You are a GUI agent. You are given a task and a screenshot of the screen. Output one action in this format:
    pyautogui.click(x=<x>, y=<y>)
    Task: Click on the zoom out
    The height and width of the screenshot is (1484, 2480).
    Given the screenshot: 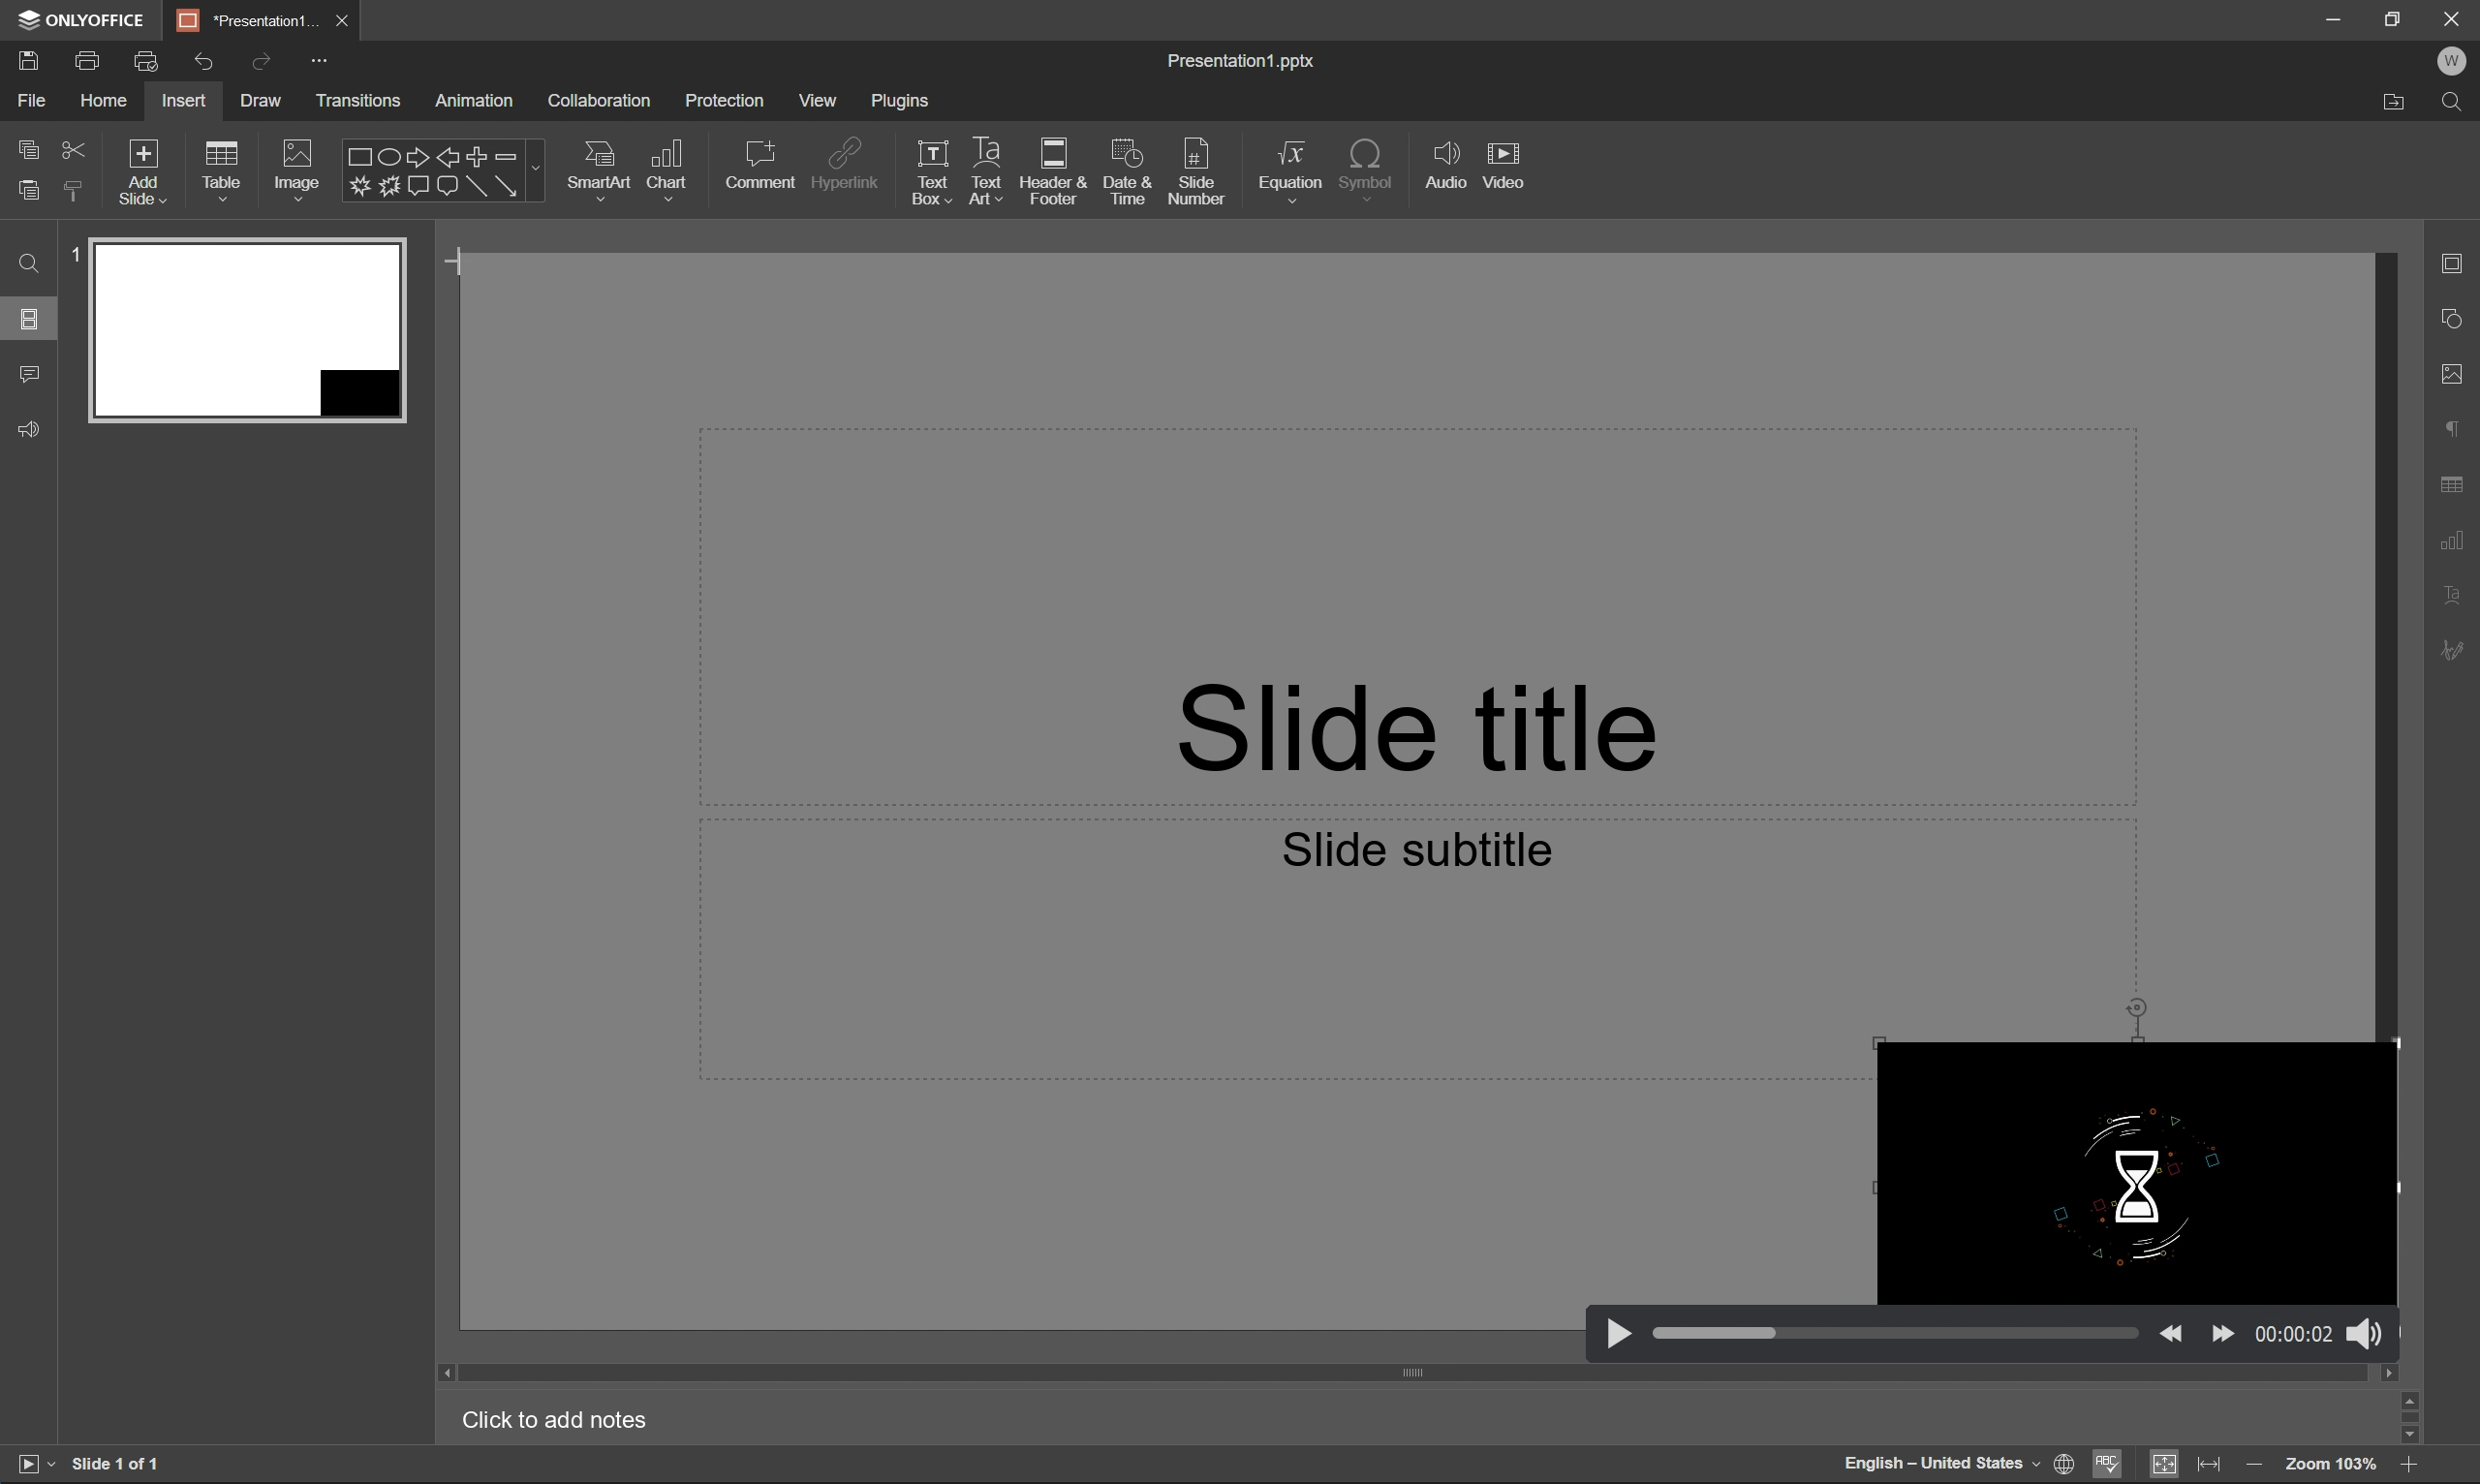 What is the action you would take?
    pyautogui.click(x=2414, y=1469)
    